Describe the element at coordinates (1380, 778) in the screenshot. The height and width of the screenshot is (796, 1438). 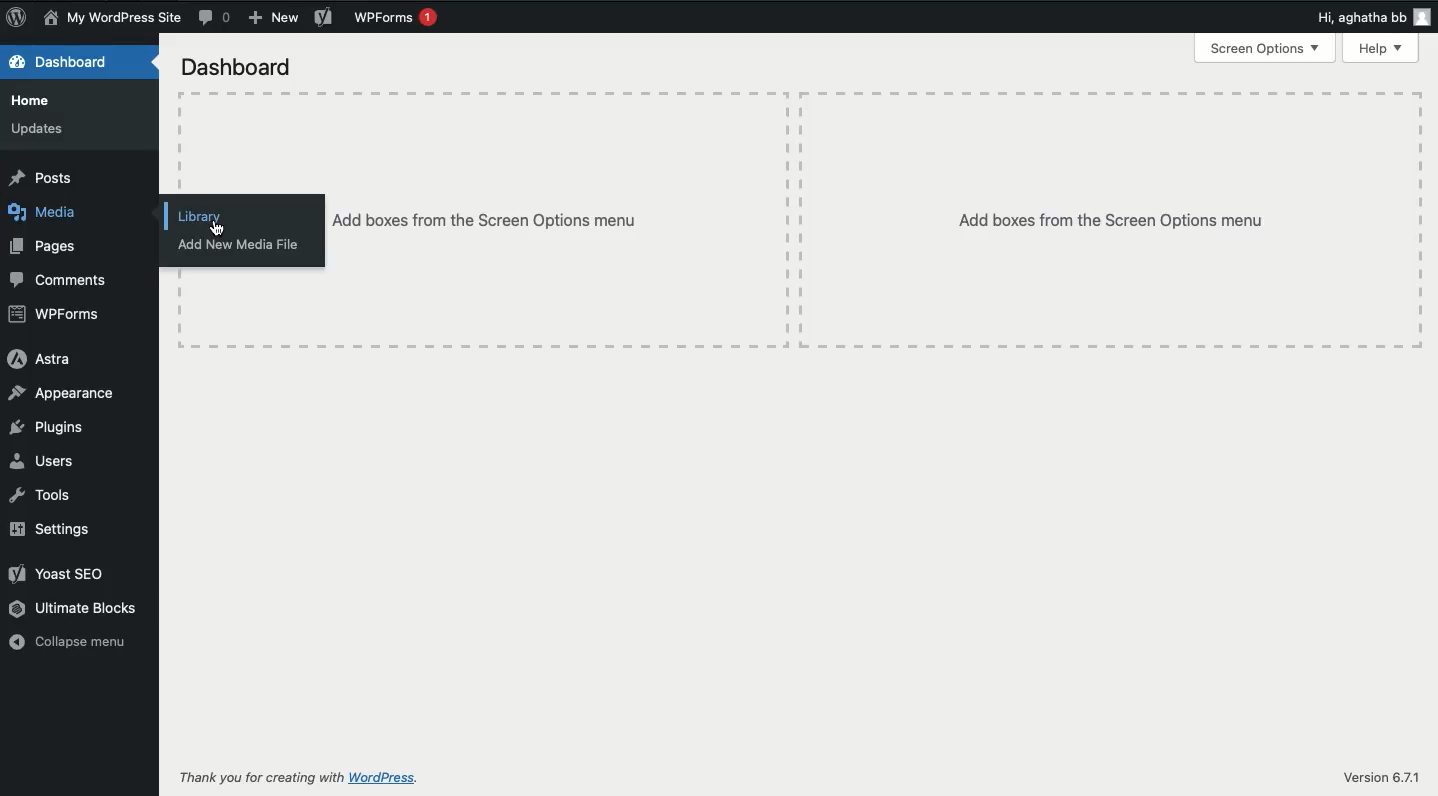
I see `Version 6.7.1` at that location.